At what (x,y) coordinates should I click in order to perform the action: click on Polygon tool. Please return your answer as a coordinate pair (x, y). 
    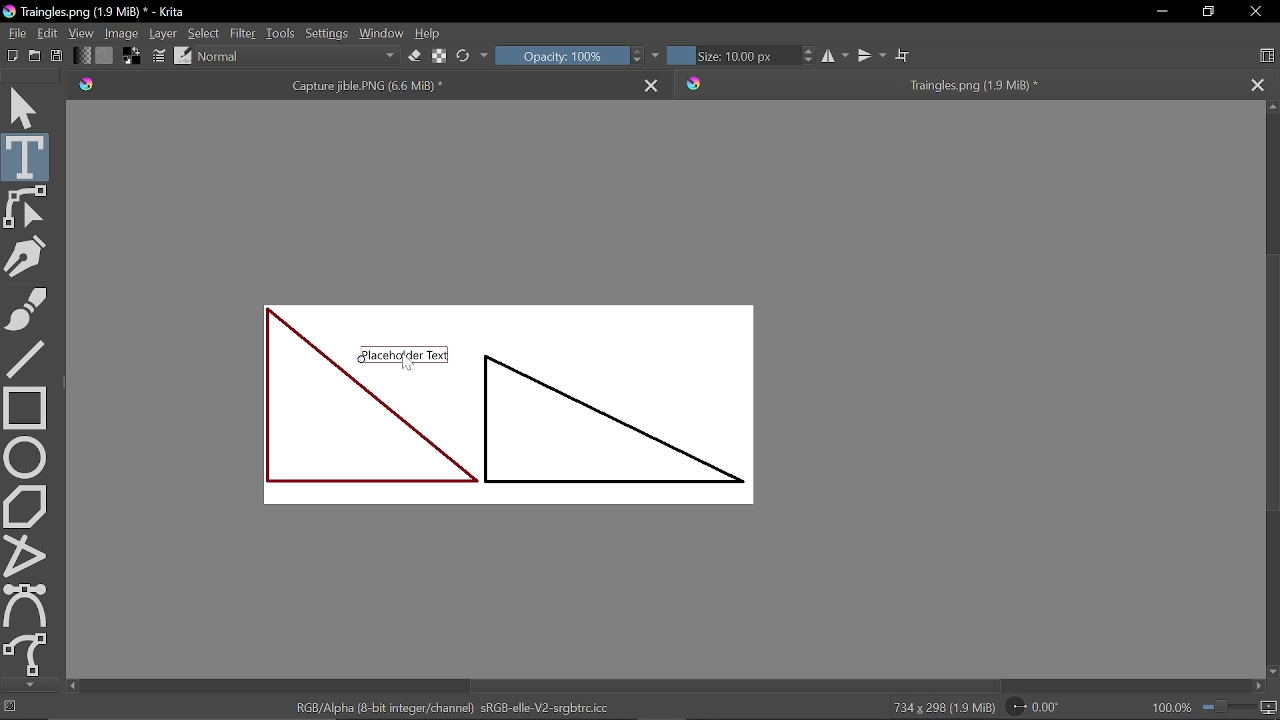
    Looking at the image, I should click on (28, 506).